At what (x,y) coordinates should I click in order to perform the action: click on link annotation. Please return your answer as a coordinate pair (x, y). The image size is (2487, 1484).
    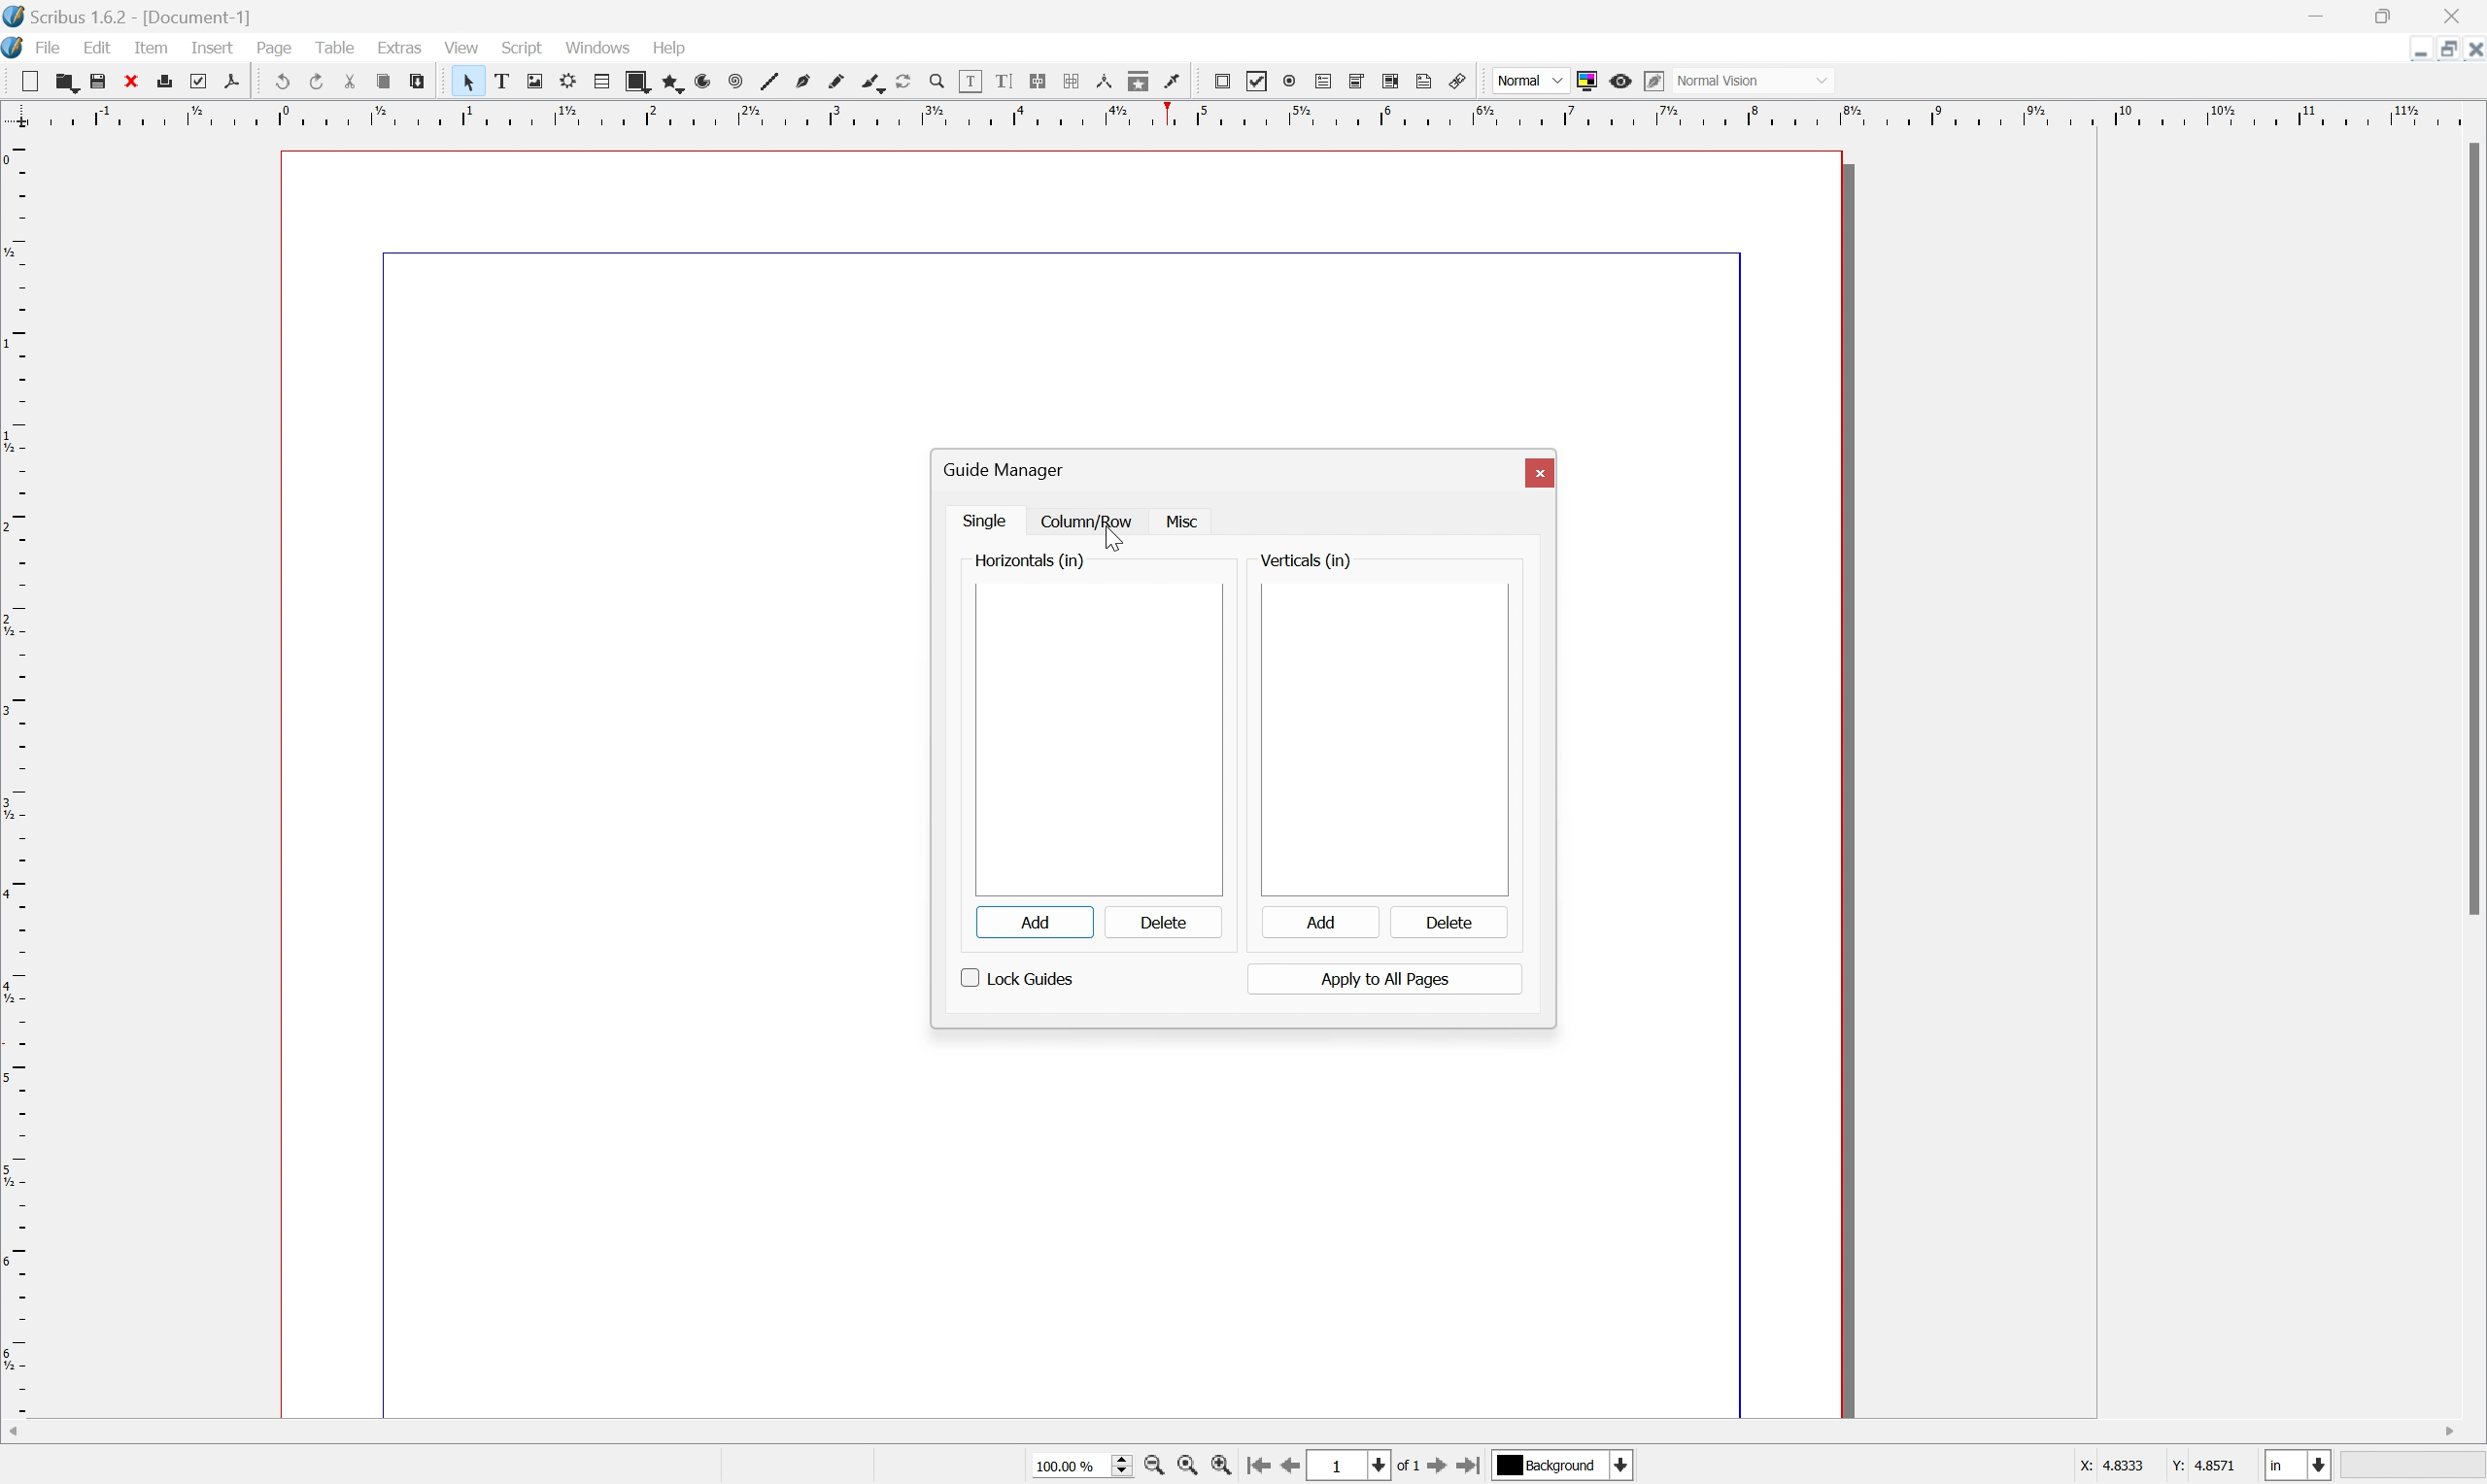
    Looking at the image, I should click on (1458, 81).